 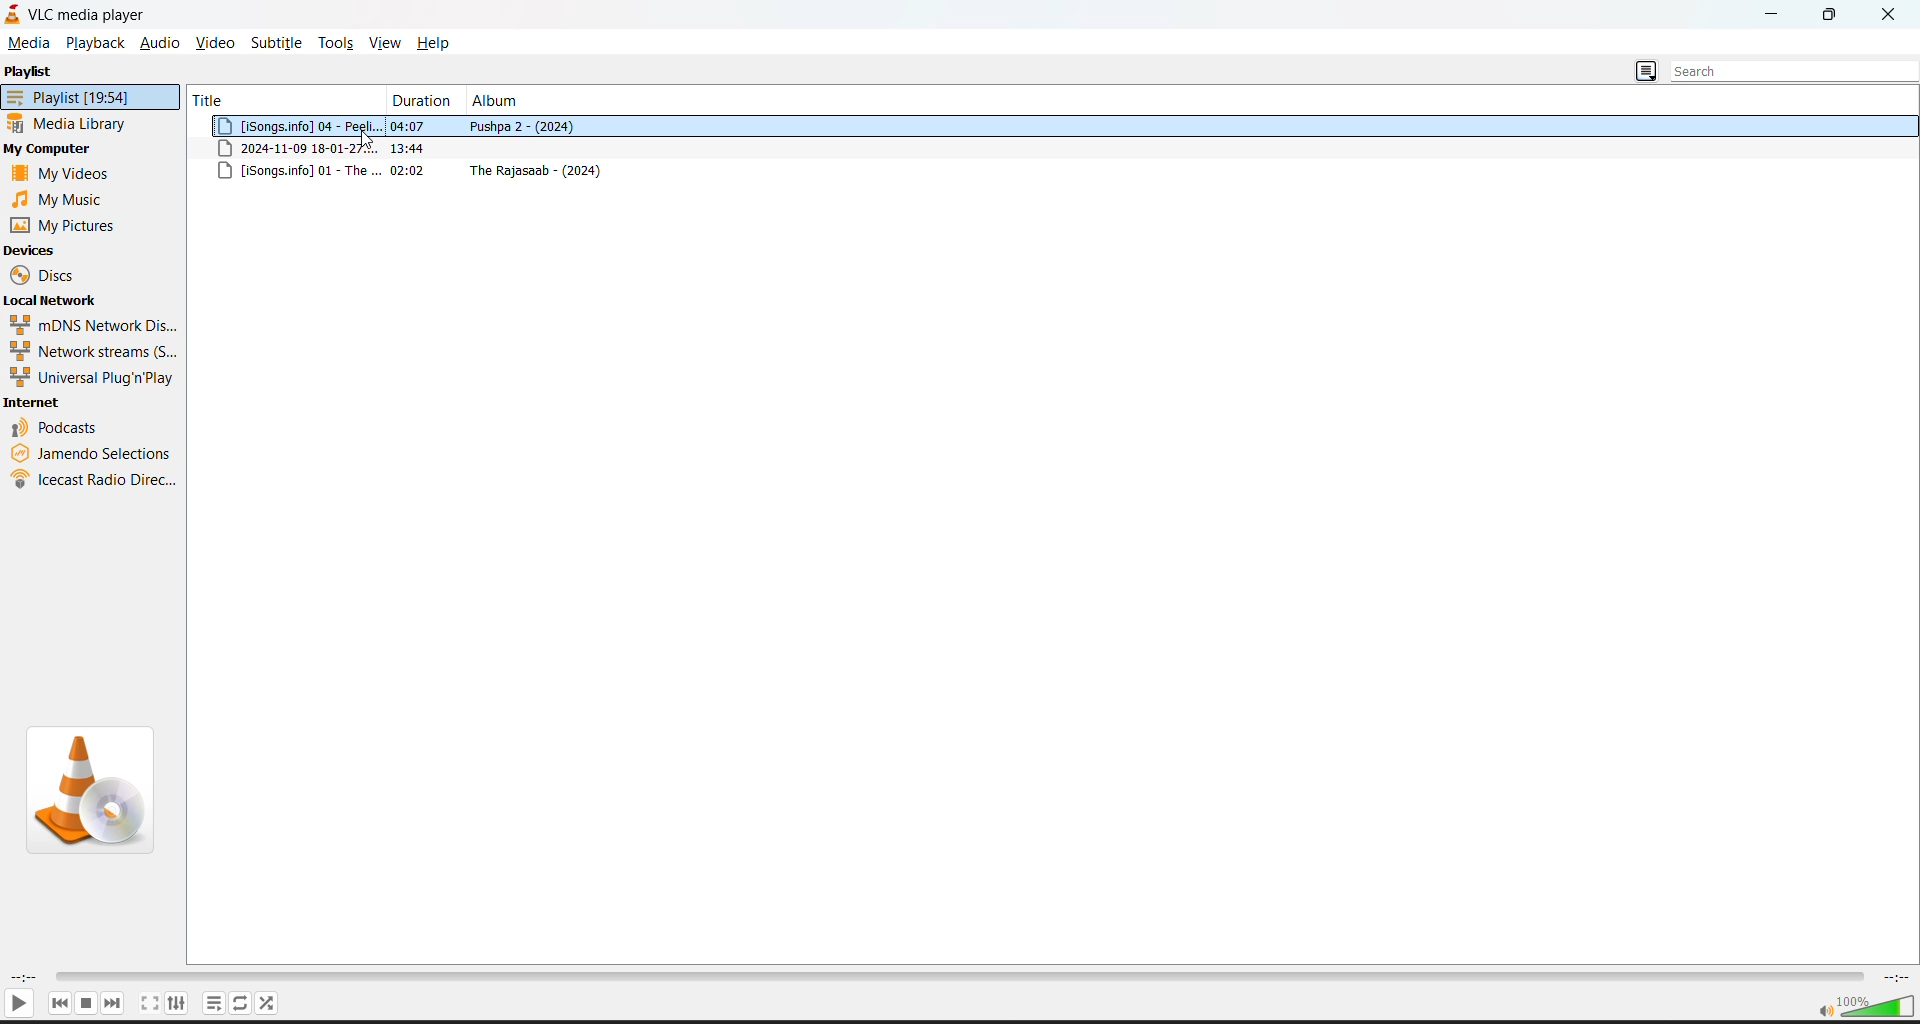 What do you see at coordinates (55, 426) in the screenshot?
I see `podcasts` at bounding box center [55, 426].